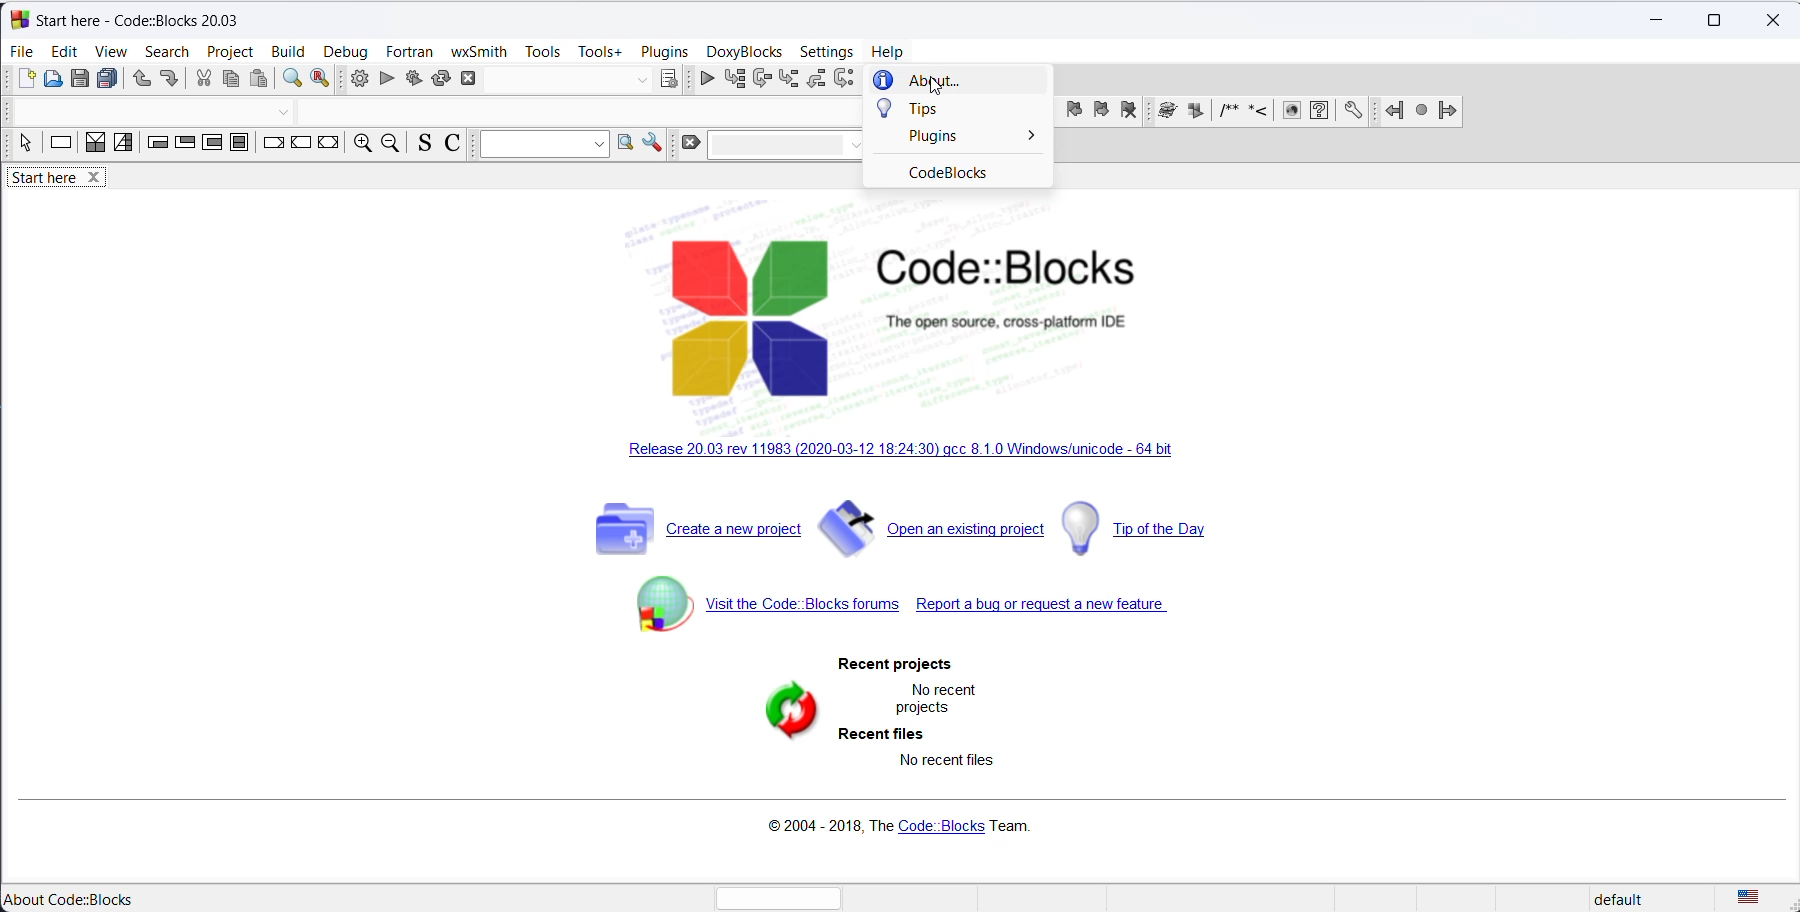  What do you see at coordinates (140, 82) in the screenshot?
I see `undo` at bounding box center [140, 82].